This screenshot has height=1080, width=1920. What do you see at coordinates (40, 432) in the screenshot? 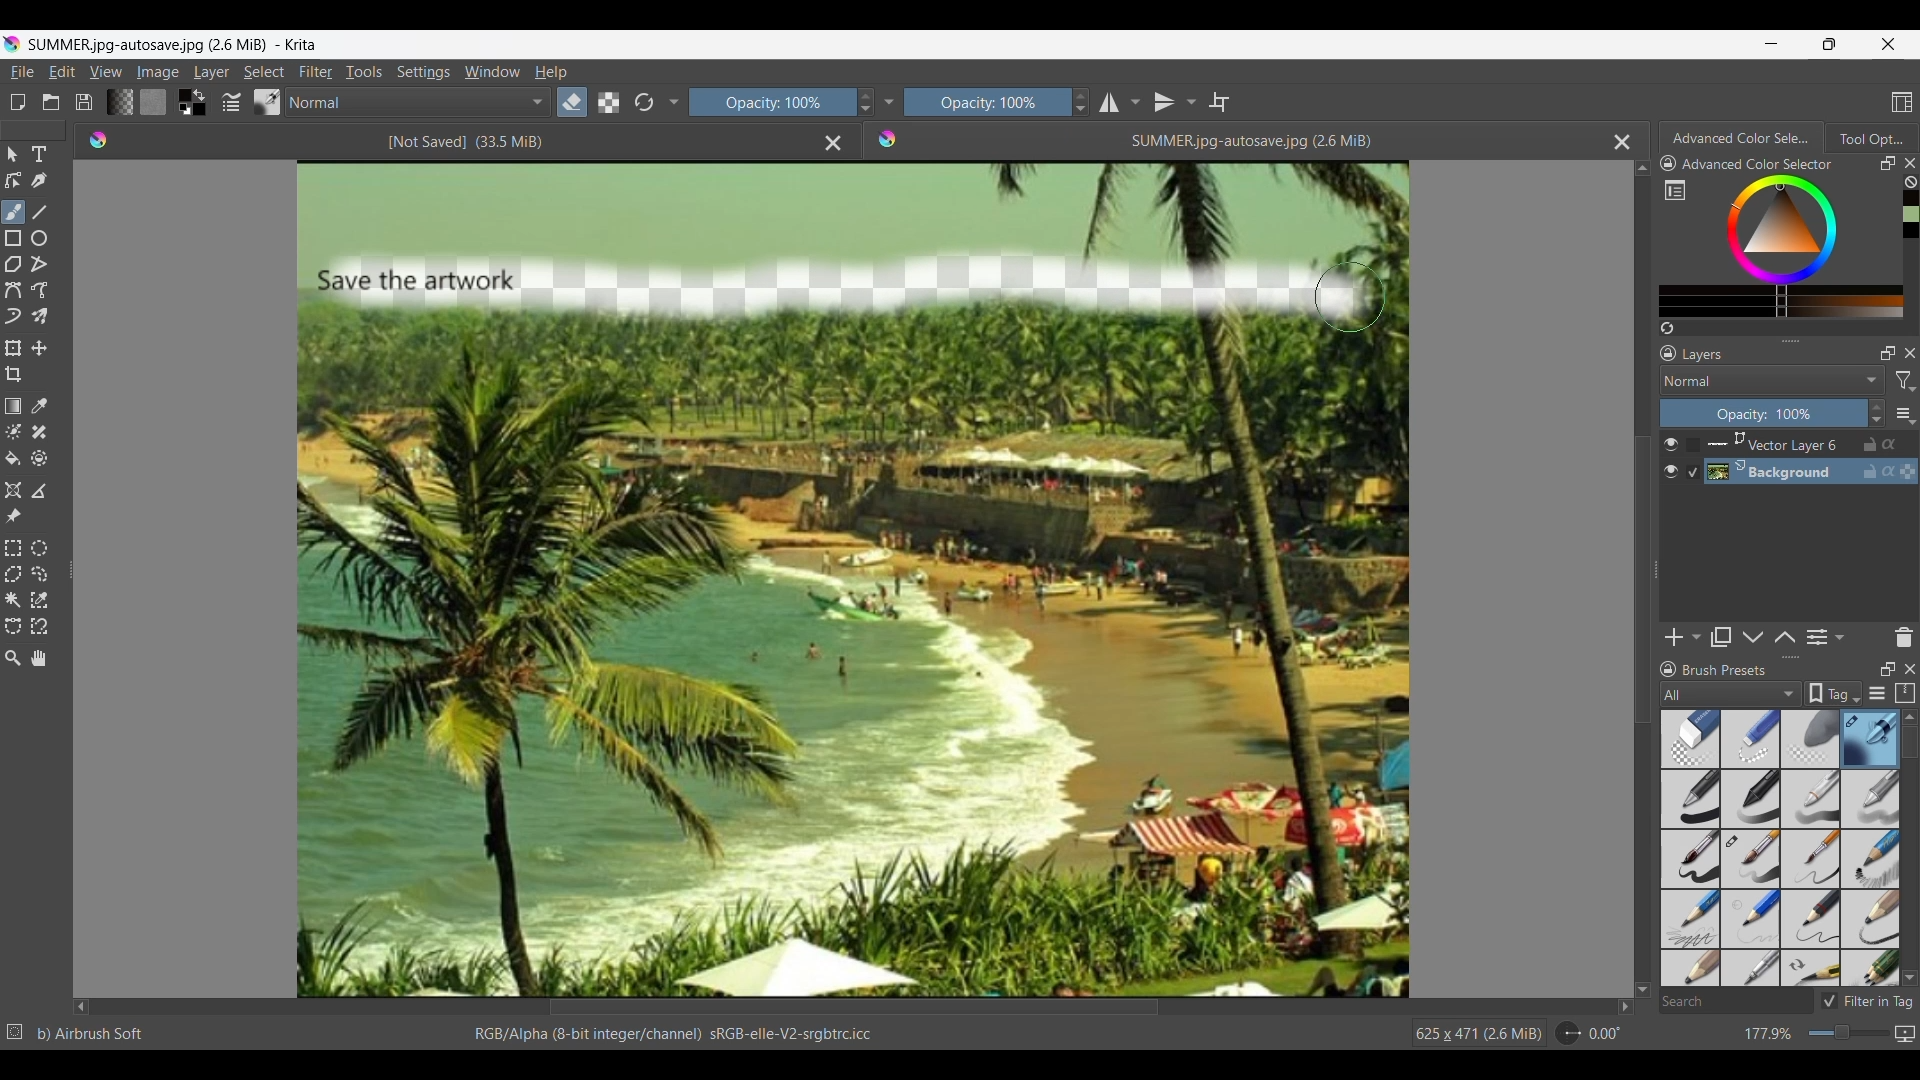
I see `Smart patch tool` at bounding box center [40, 432].